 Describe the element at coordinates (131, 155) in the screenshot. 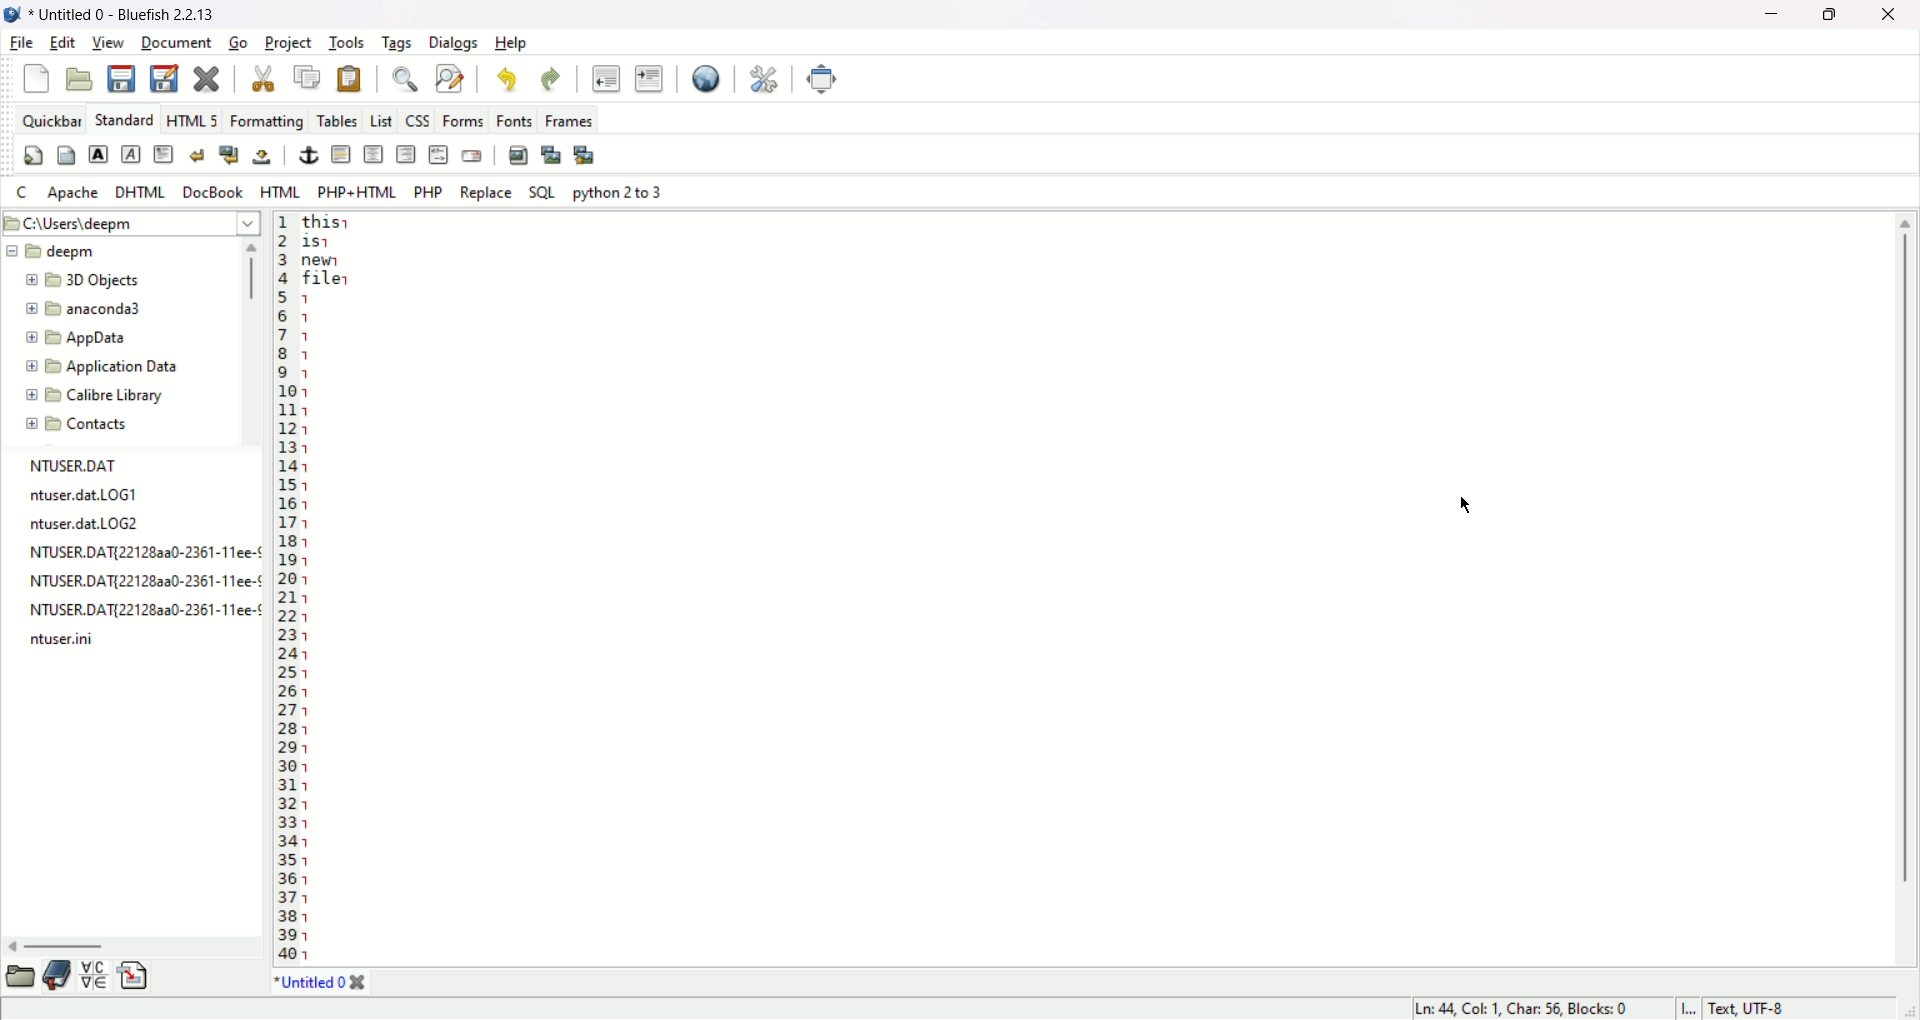

I see `emphasis` at that location.